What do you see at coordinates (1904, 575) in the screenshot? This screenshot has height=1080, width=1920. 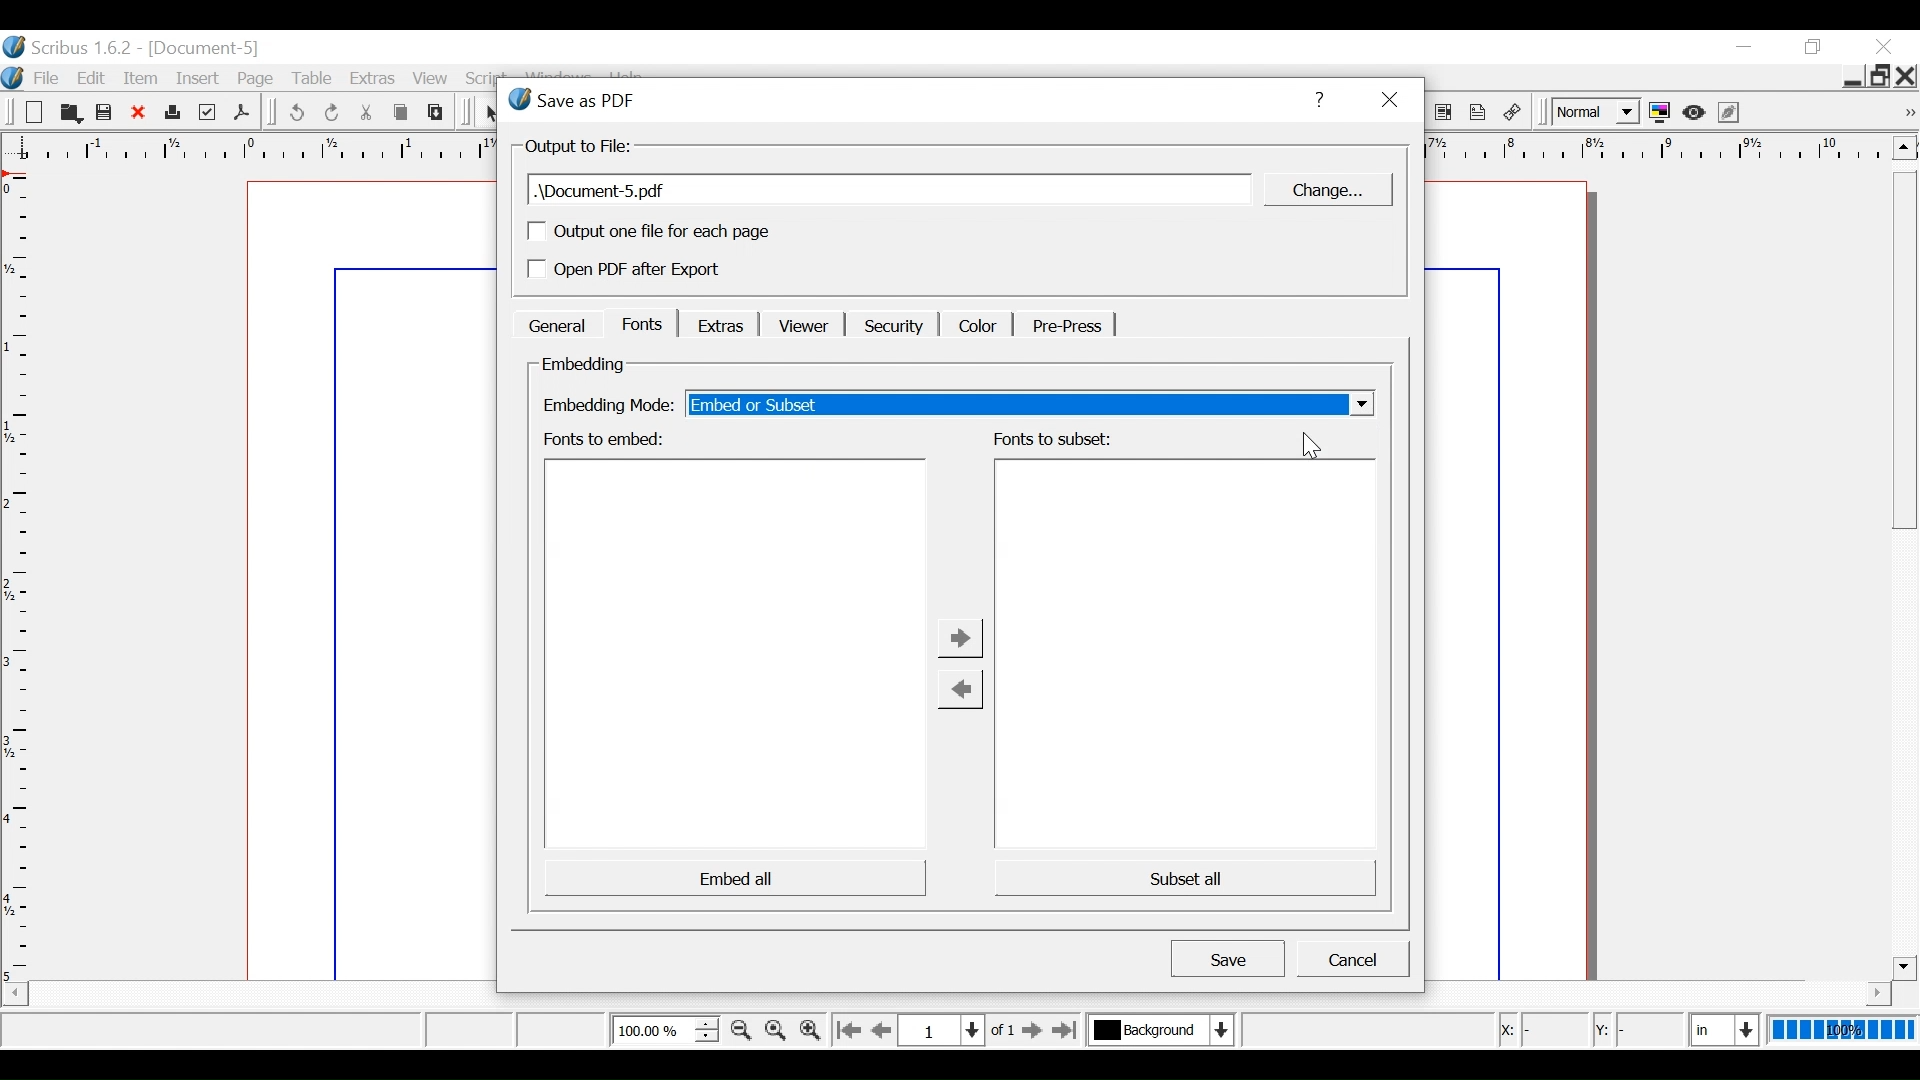 I see `Vertical Scroll bar` at bounding box center [1904, 575].